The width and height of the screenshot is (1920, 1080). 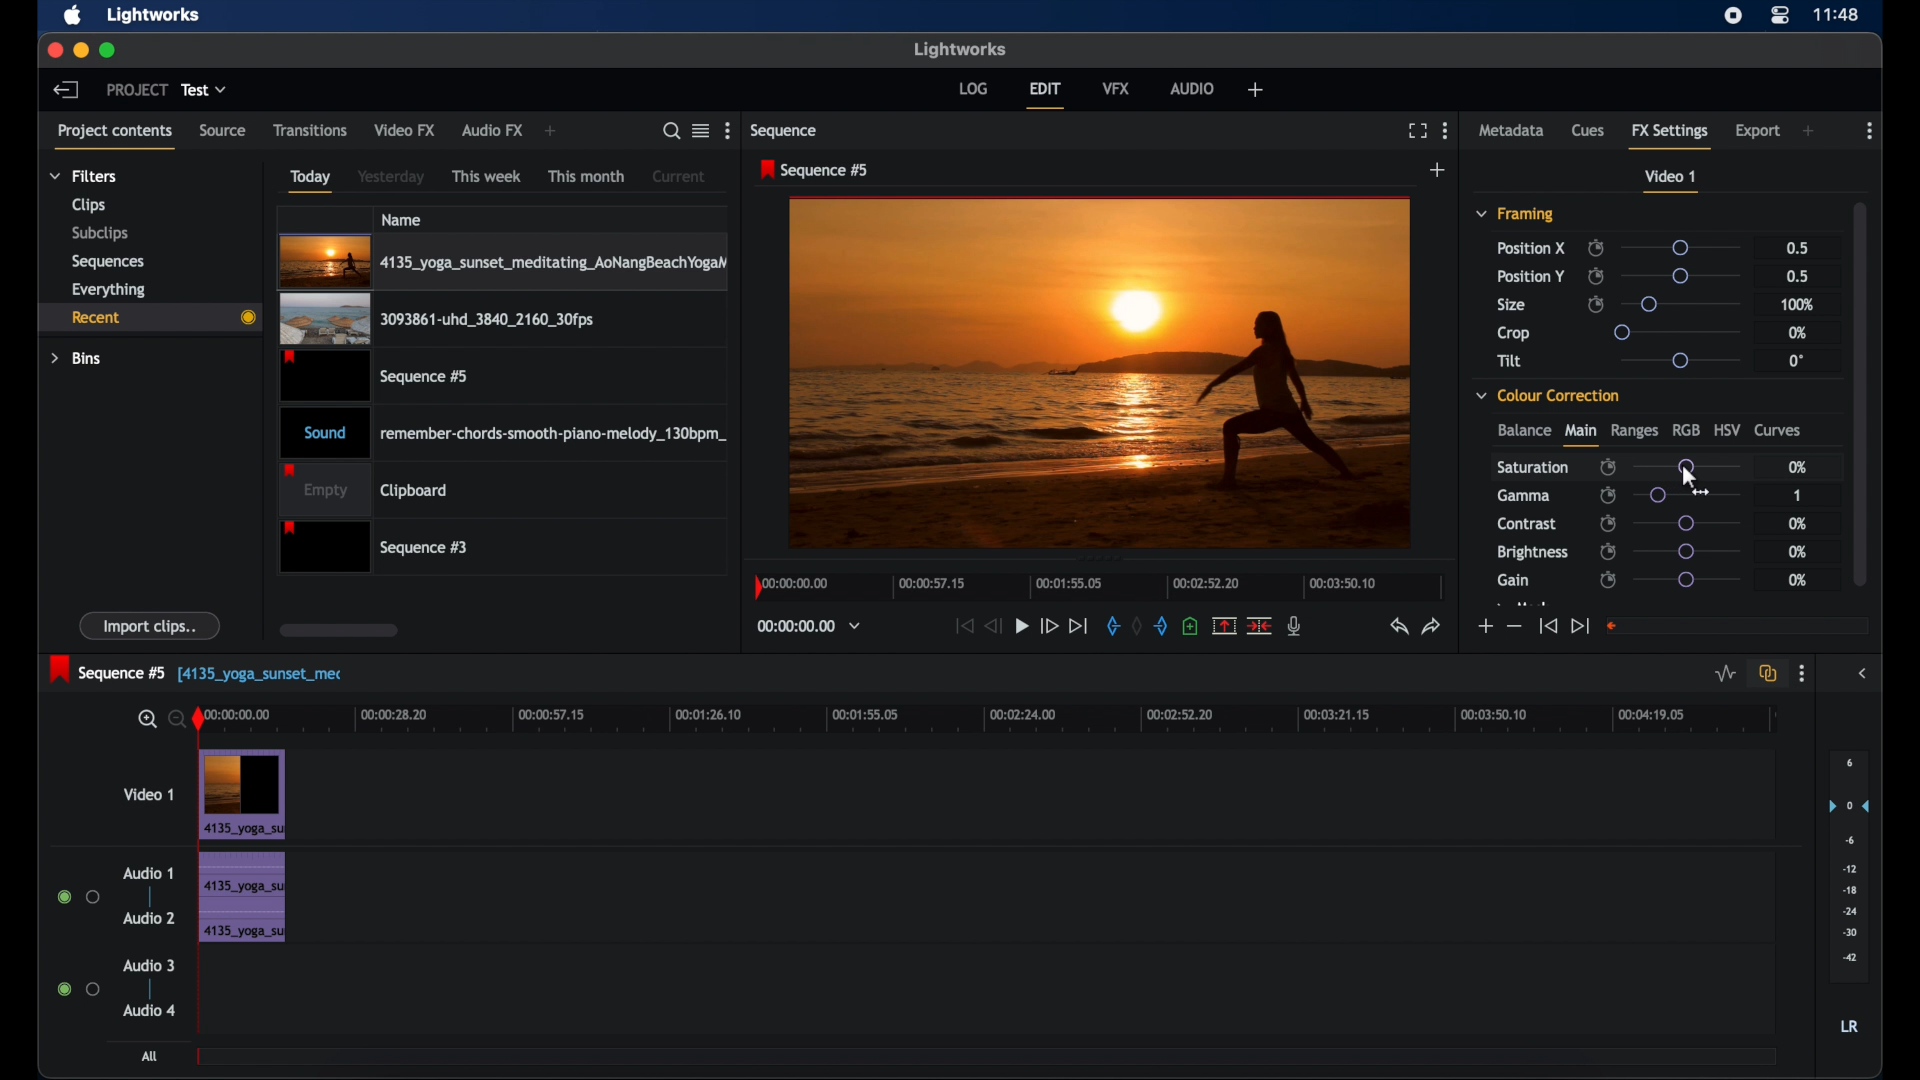 I want to click on brightness, so click(x=1534, y=553).